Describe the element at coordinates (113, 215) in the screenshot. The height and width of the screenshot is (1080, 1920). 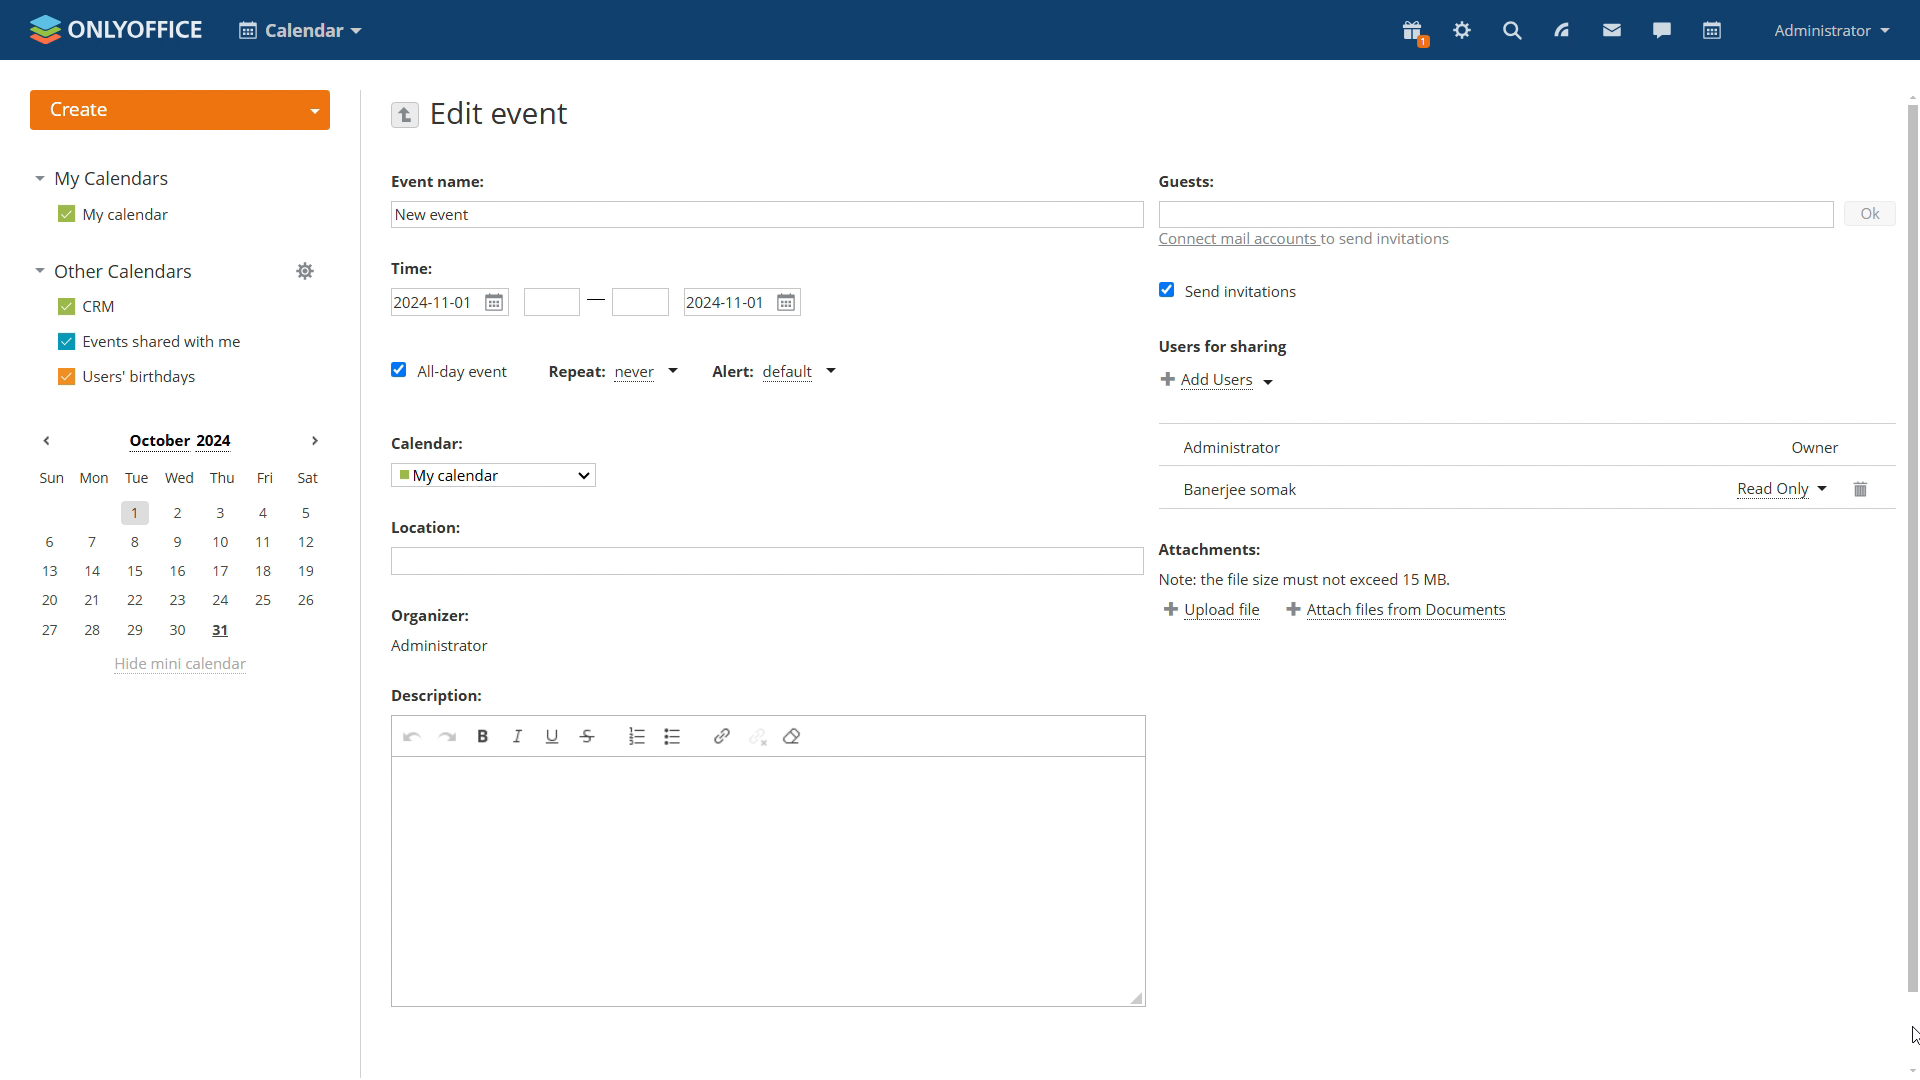
I see `my calendar` at that location.